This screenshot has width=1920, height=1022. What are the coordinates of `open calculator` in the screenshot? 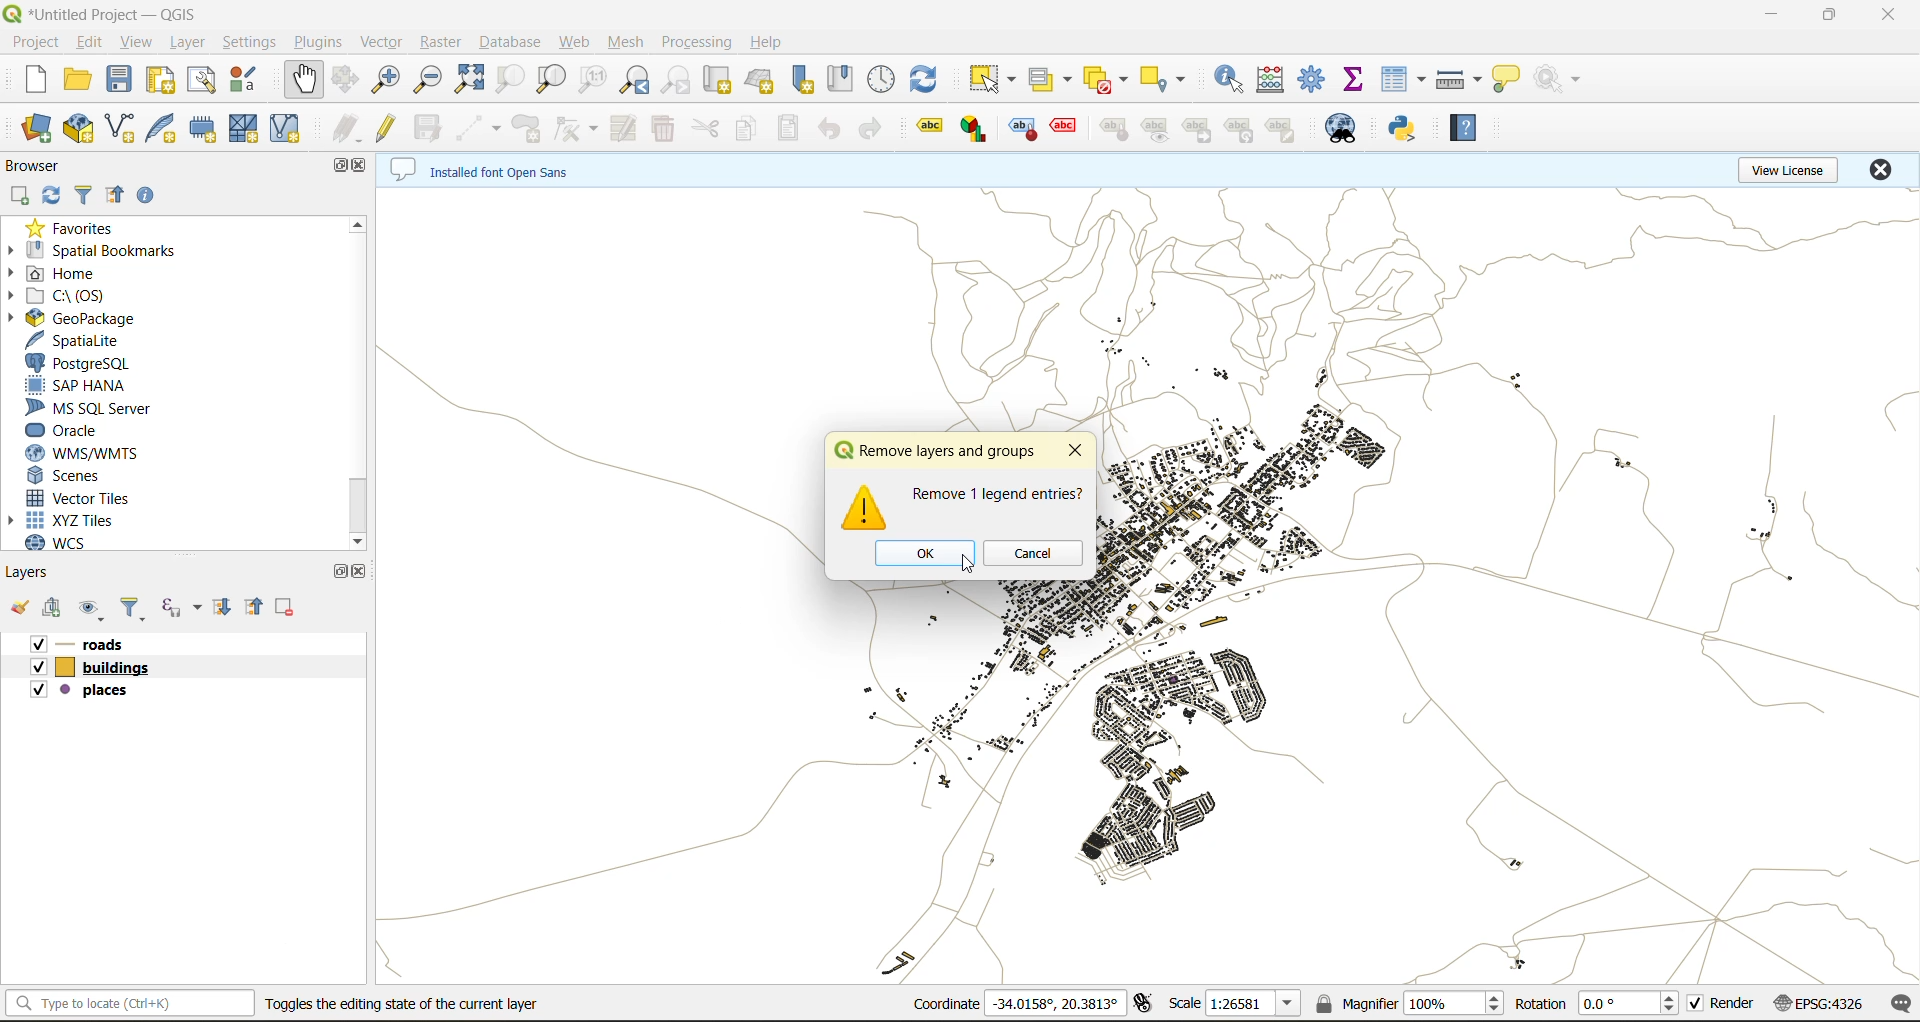 It's located at (1275, 83).